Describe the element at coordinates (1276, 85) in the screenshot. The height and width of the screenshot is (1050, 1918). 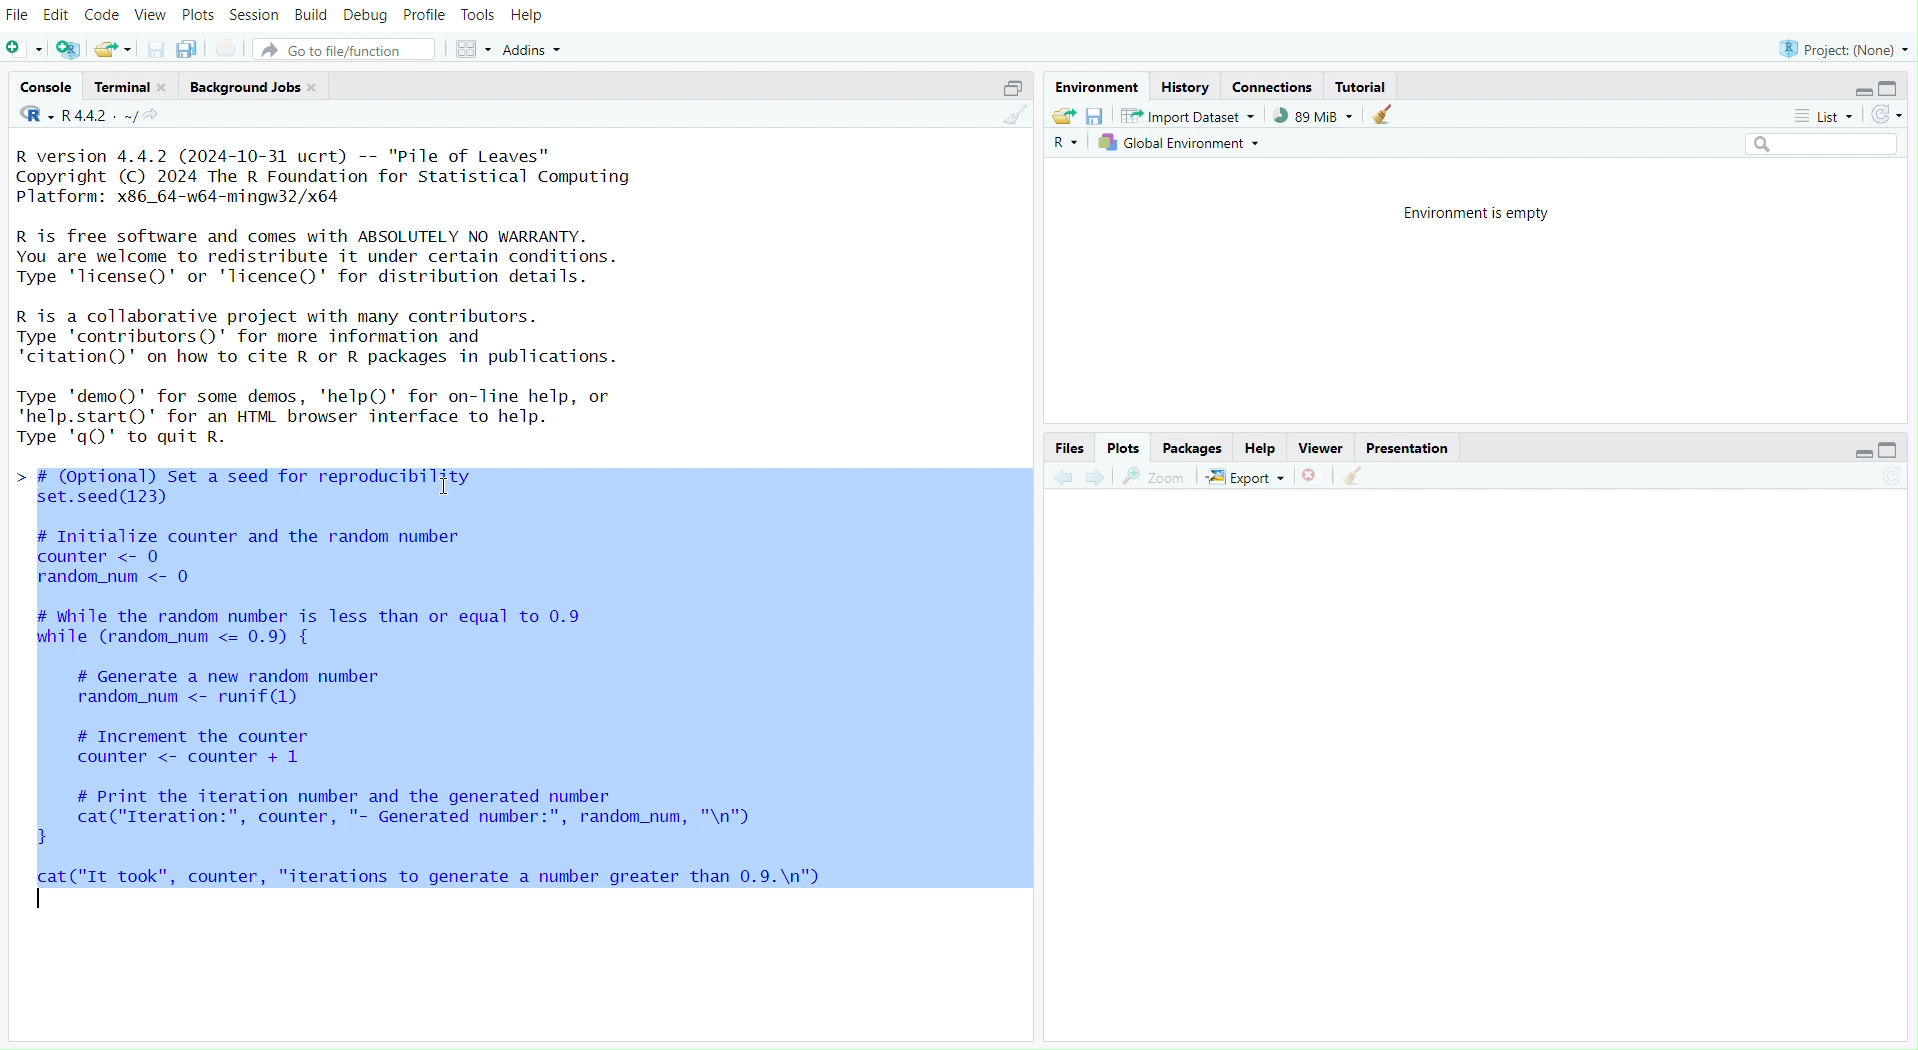
I see `Connections` at that location.